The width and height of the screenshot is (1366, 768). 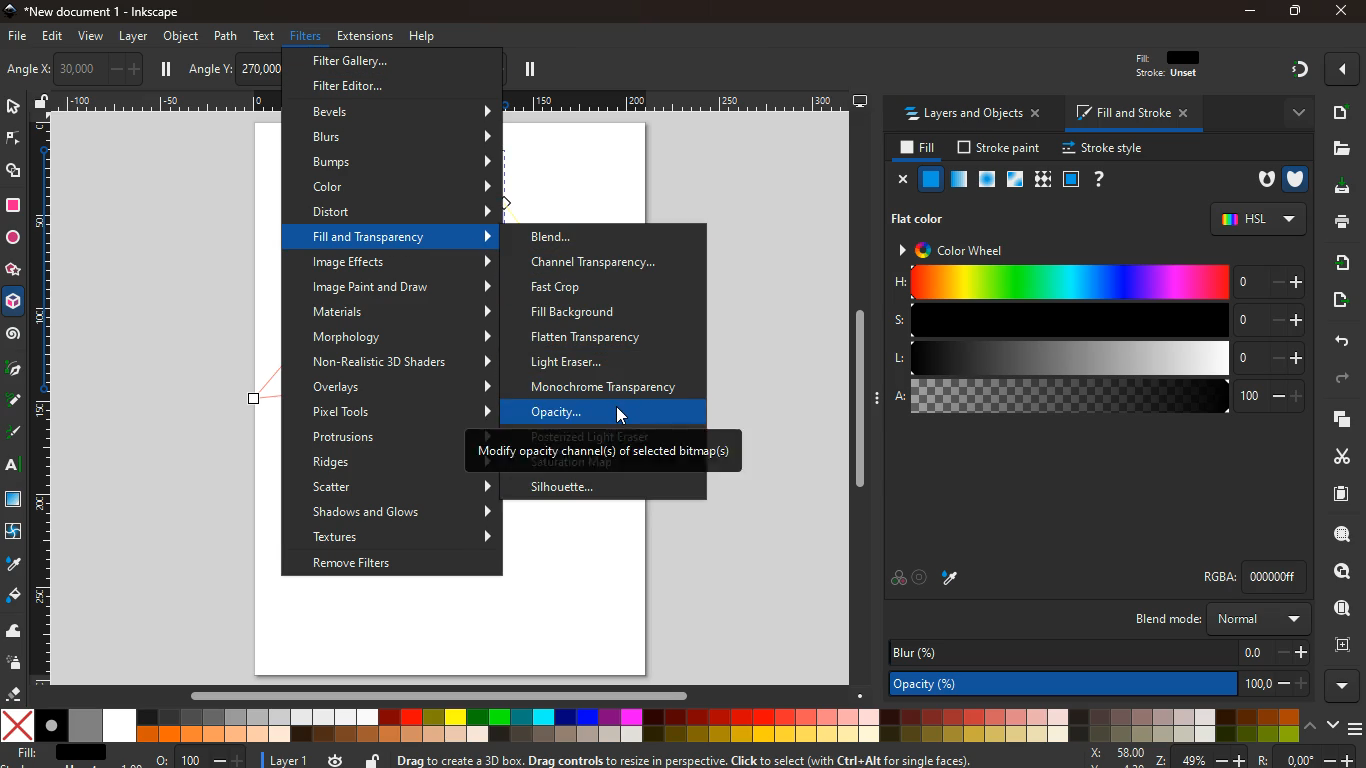 I want to click on Scrollbar, so click(x=859, y=395).